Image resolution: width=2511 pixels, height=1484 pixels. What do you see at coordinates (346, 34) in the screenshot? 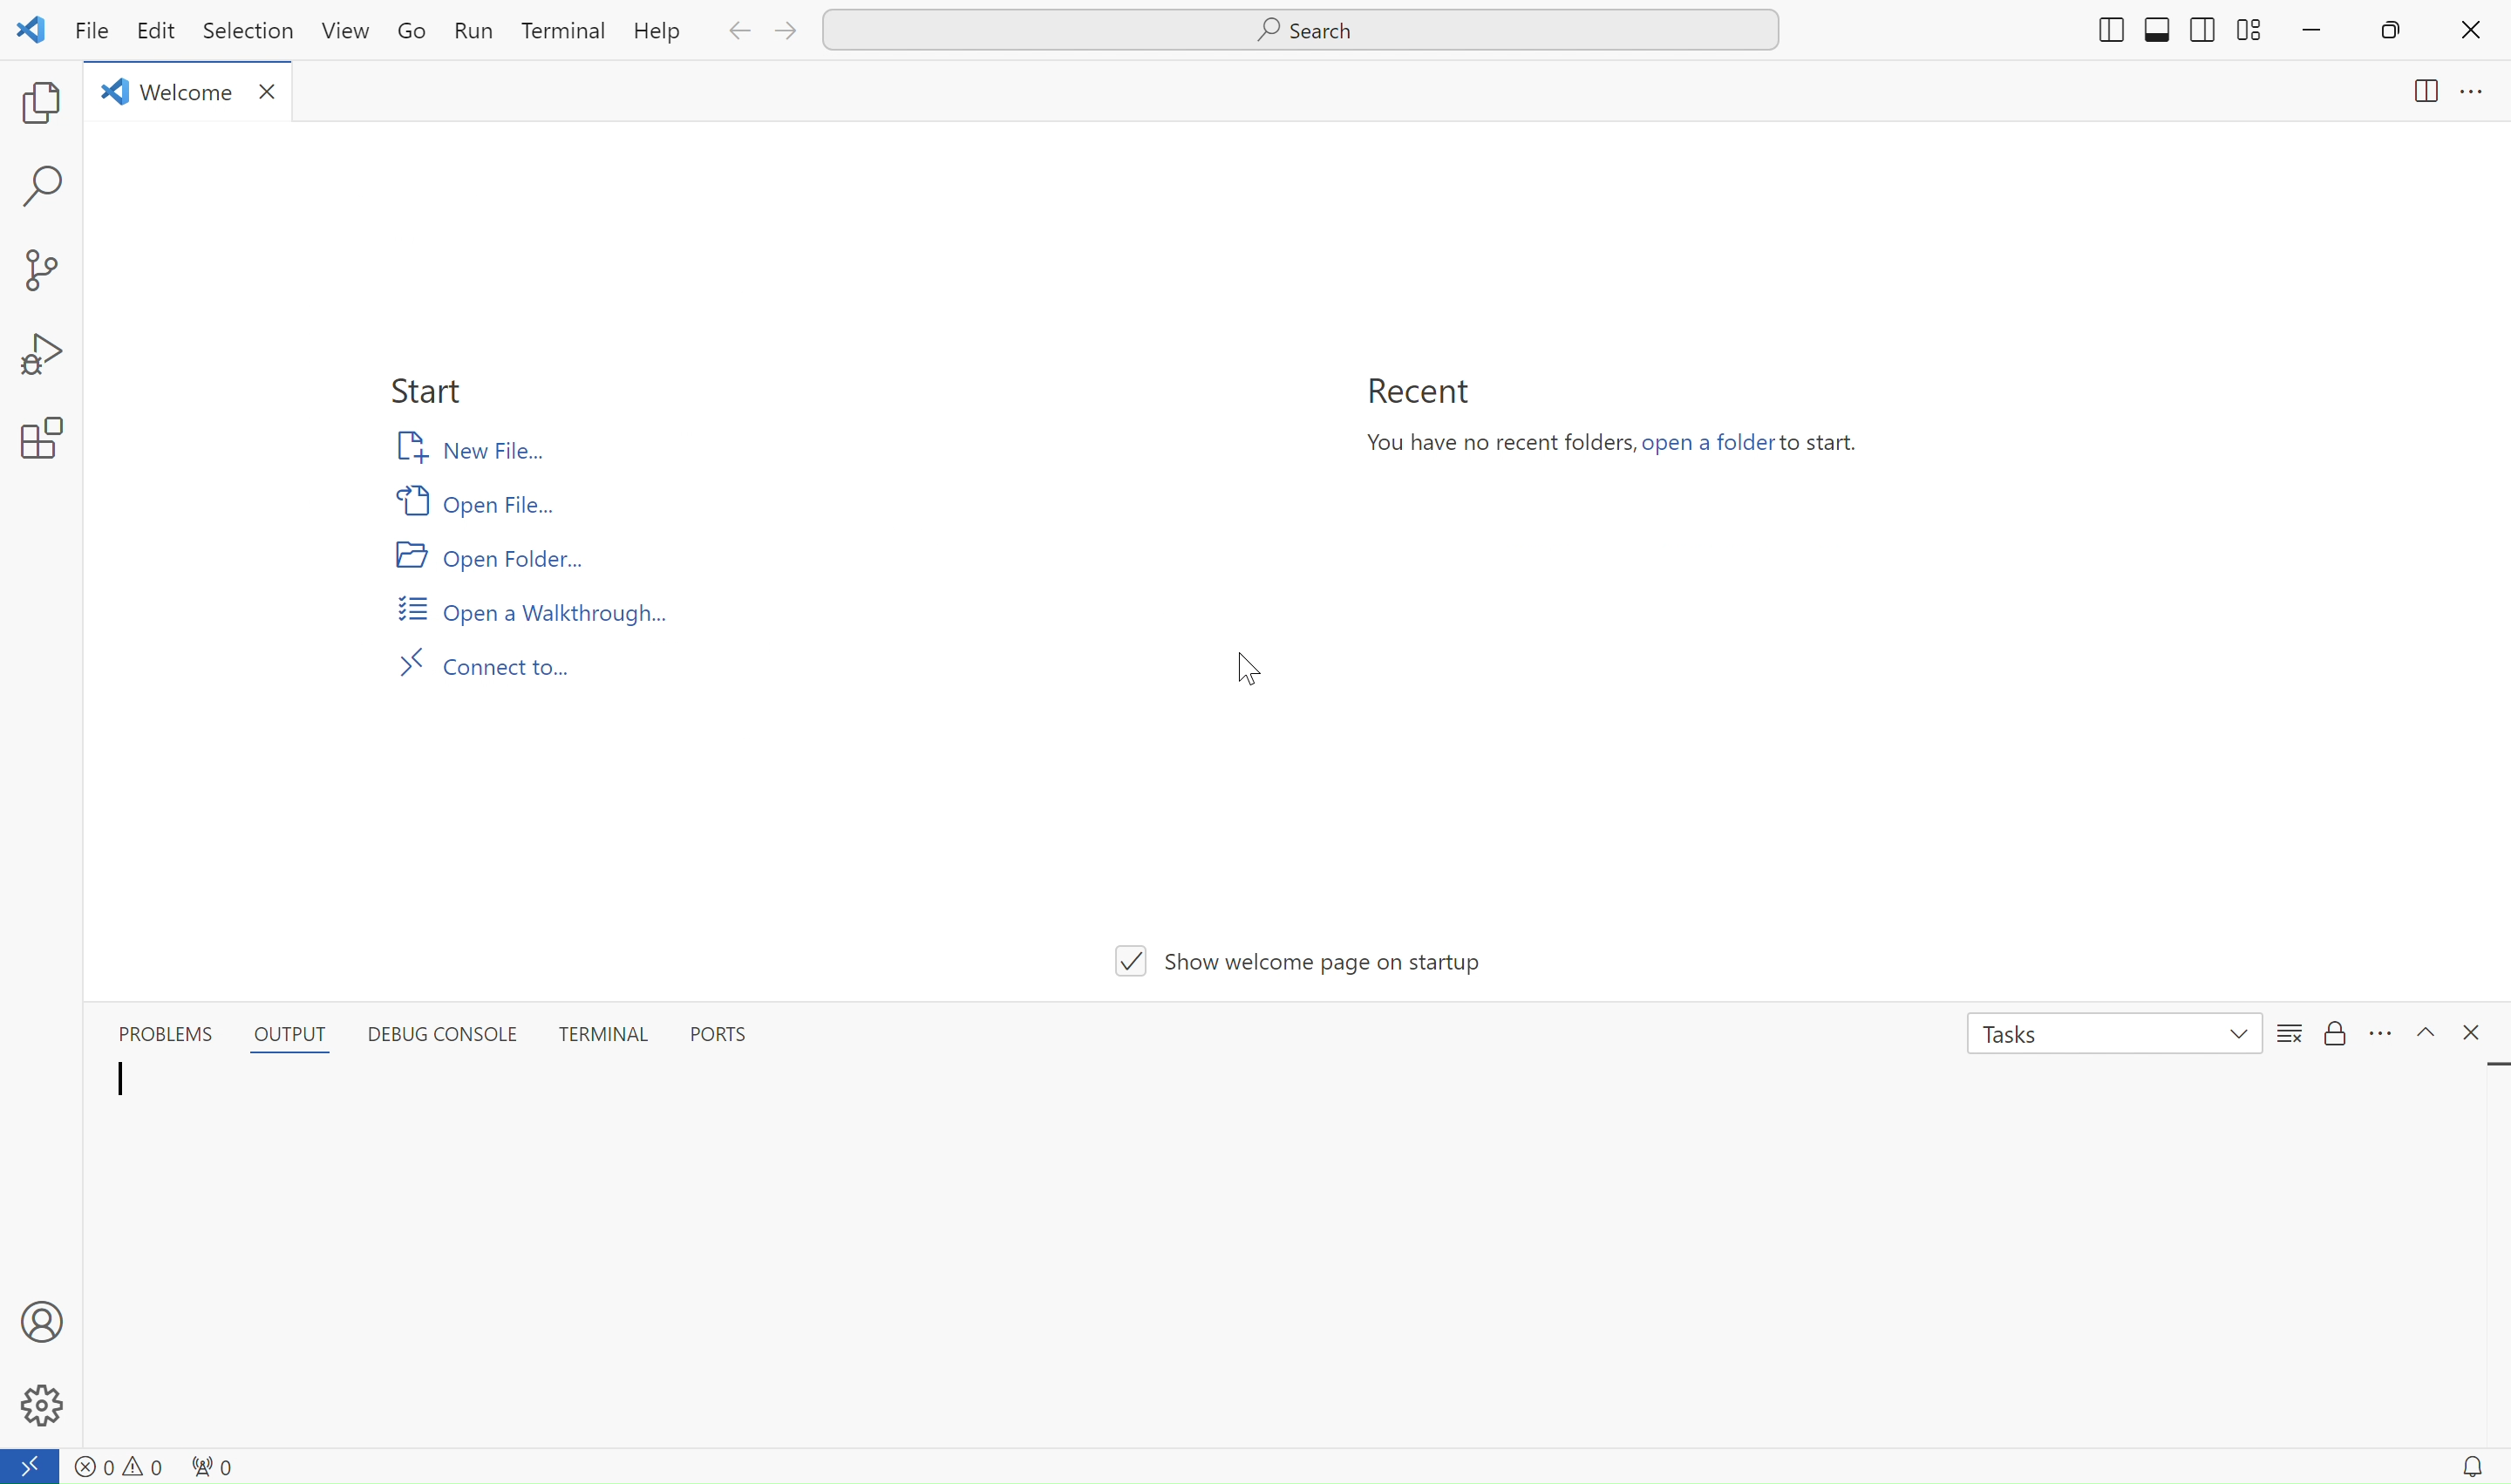
I see `View` at bounding box center [346, 34].